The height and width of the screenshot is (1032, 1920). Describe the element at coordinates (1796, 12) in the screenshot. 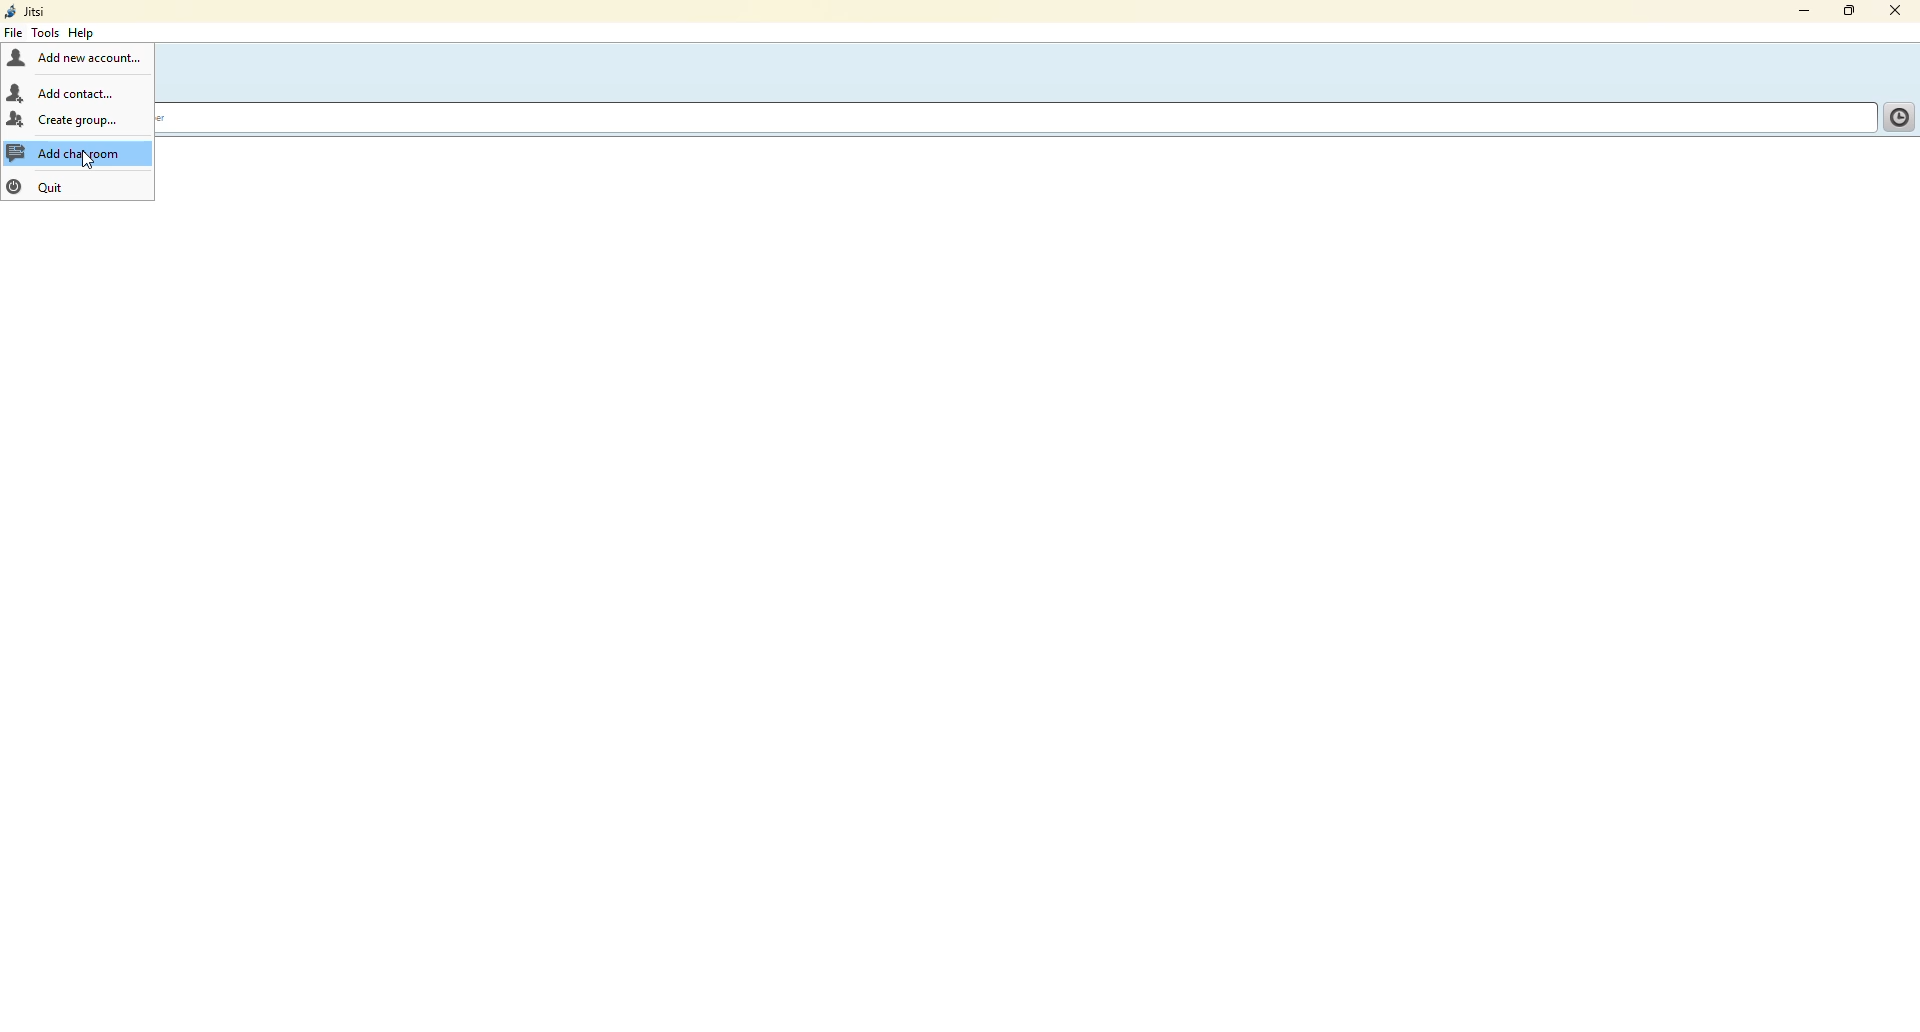

I see `minimize` at that location.